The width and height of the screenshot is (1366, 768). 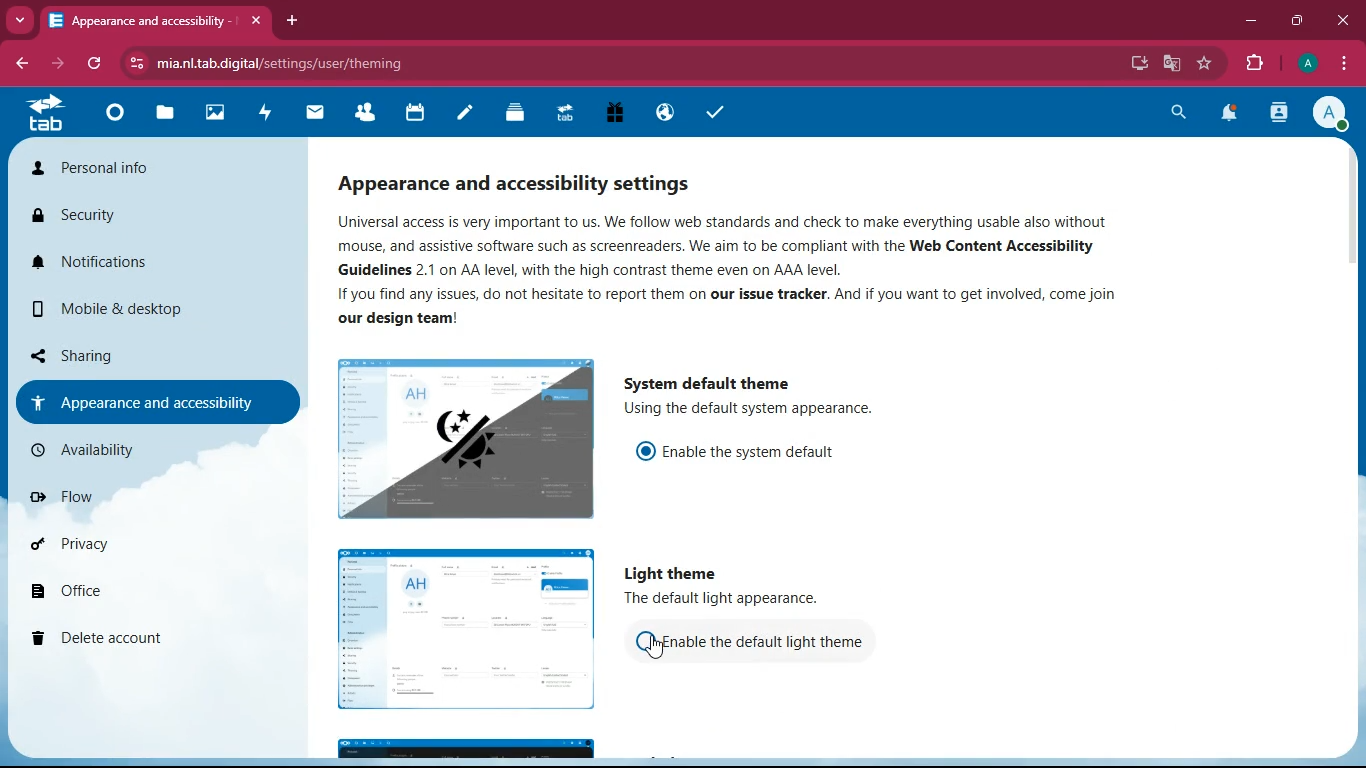 I want to click on url, so click(x=281, y=63).